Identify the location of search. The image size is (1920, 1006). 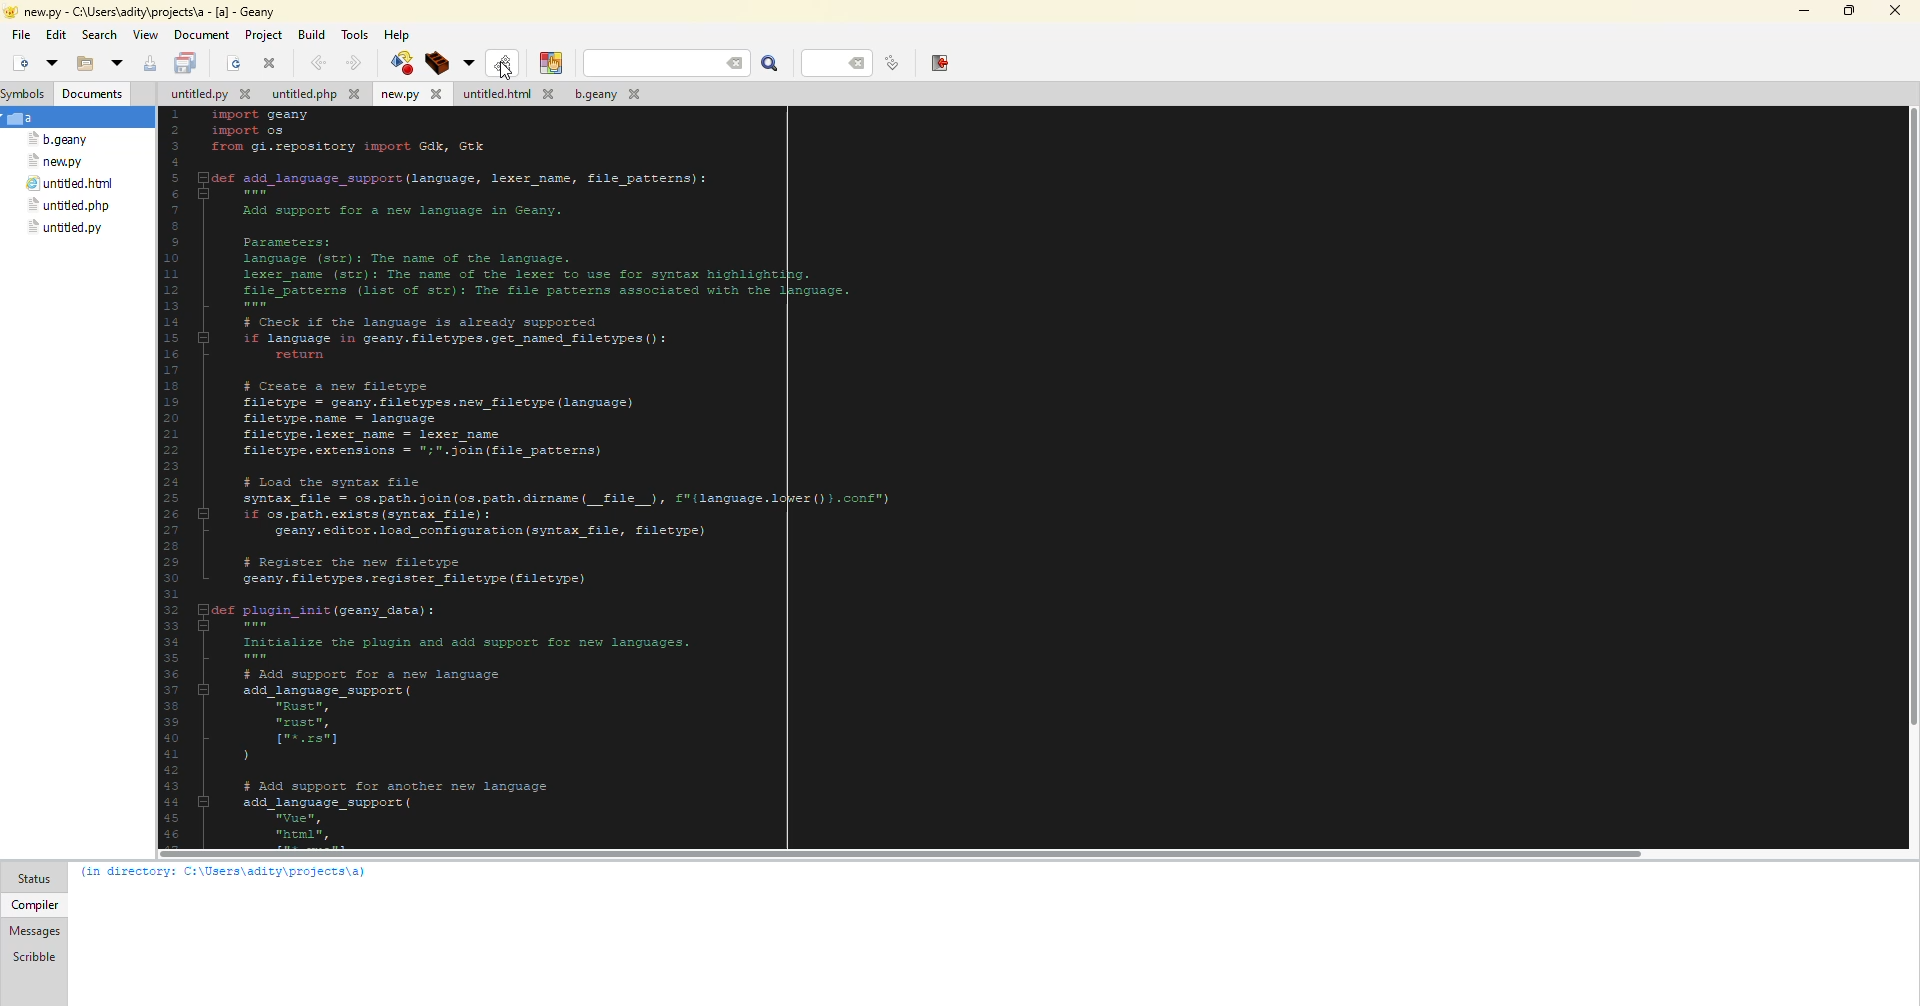
(102, 35).